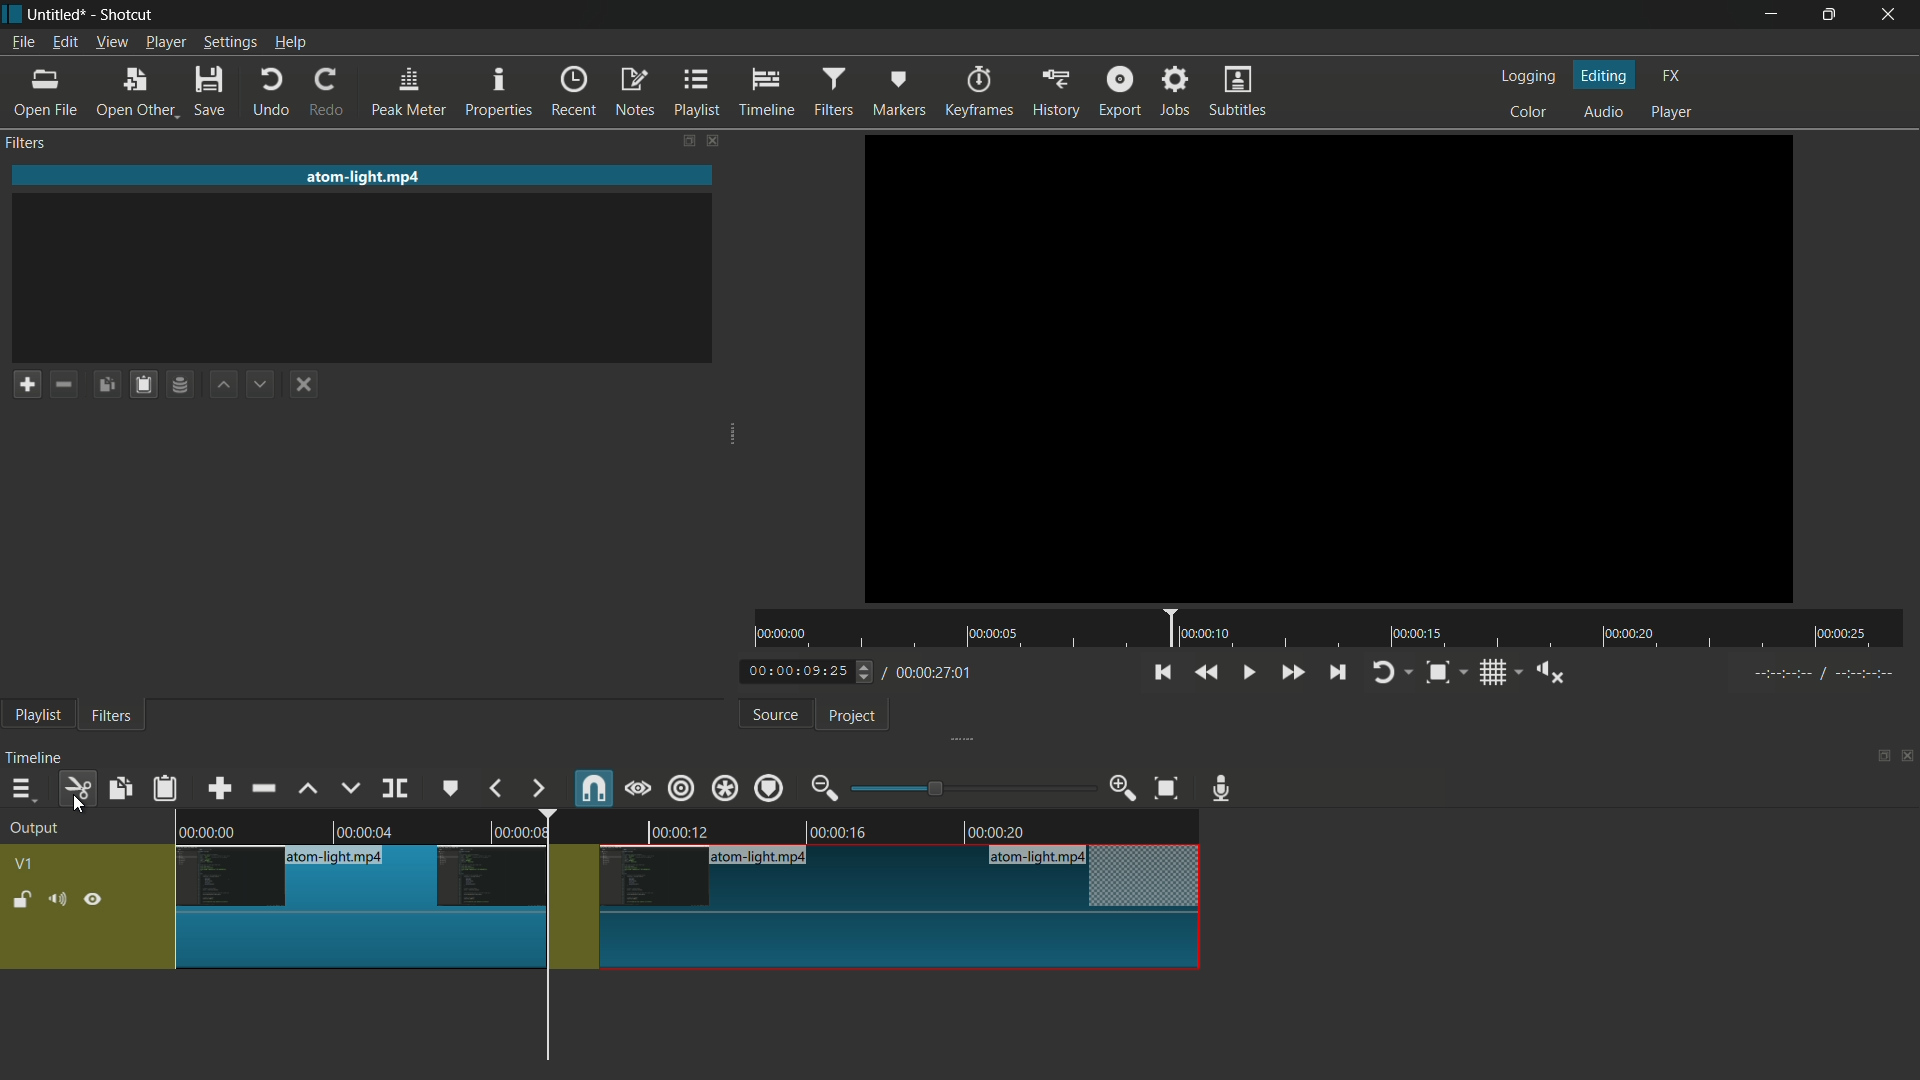  What do you see at coordinates (1340, 674) in the screenshot?
I see `skip to the next point` at bounding box center [1340, 674].